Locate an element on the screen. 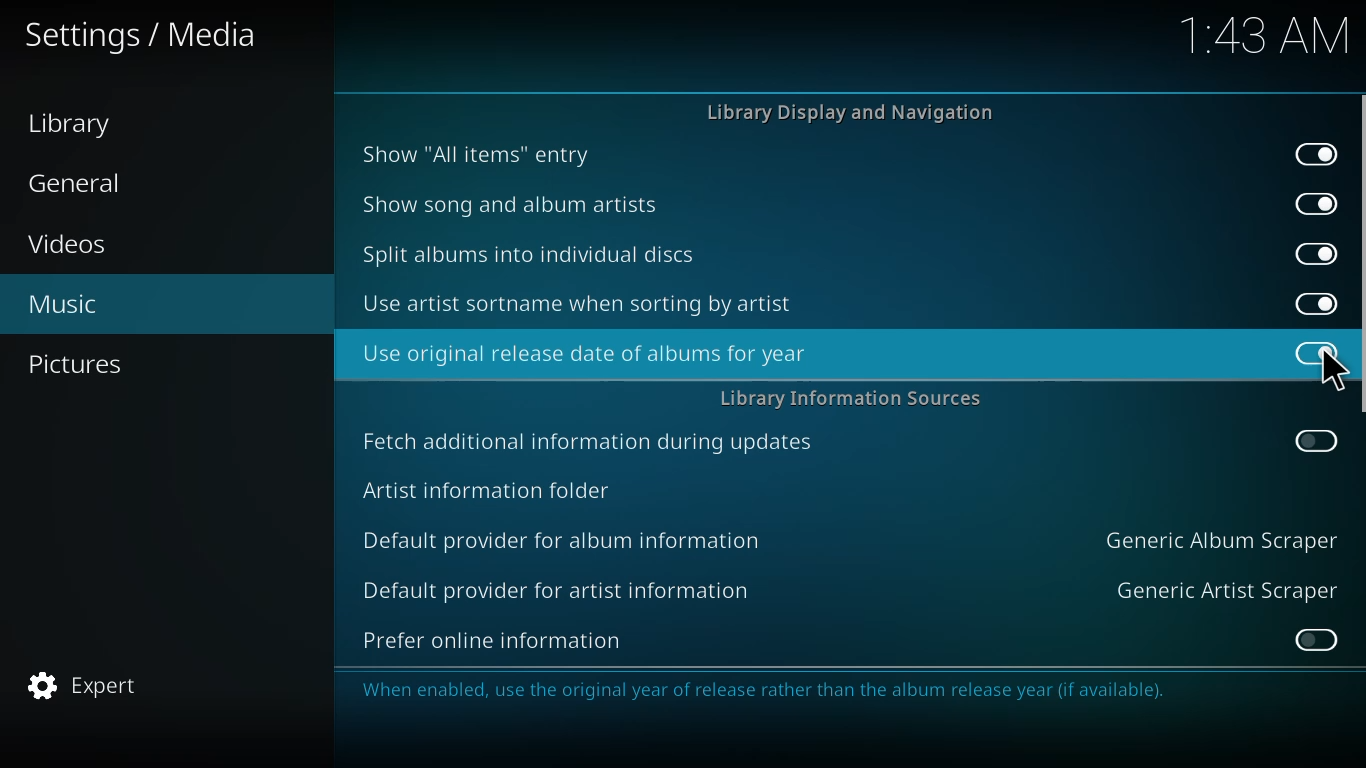 The image size is (1366, 768). expert is located at coordinates (82, 685).